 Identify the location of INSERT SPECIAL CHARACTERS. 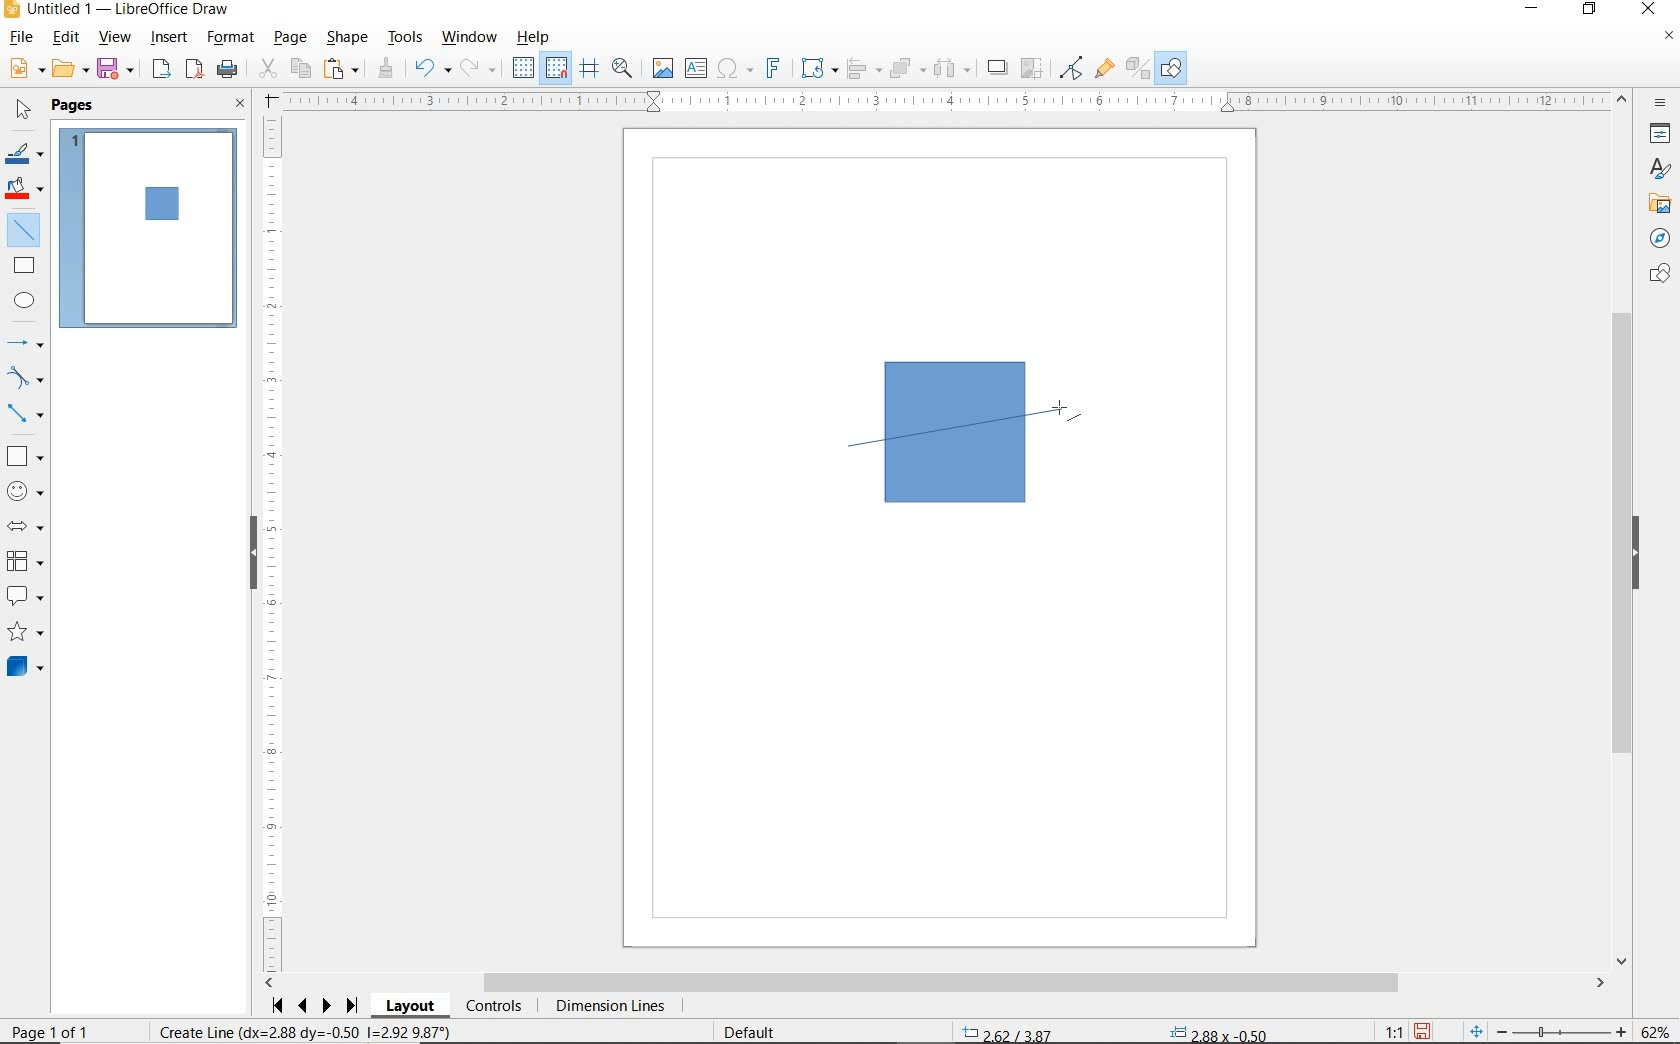
(733, 69).